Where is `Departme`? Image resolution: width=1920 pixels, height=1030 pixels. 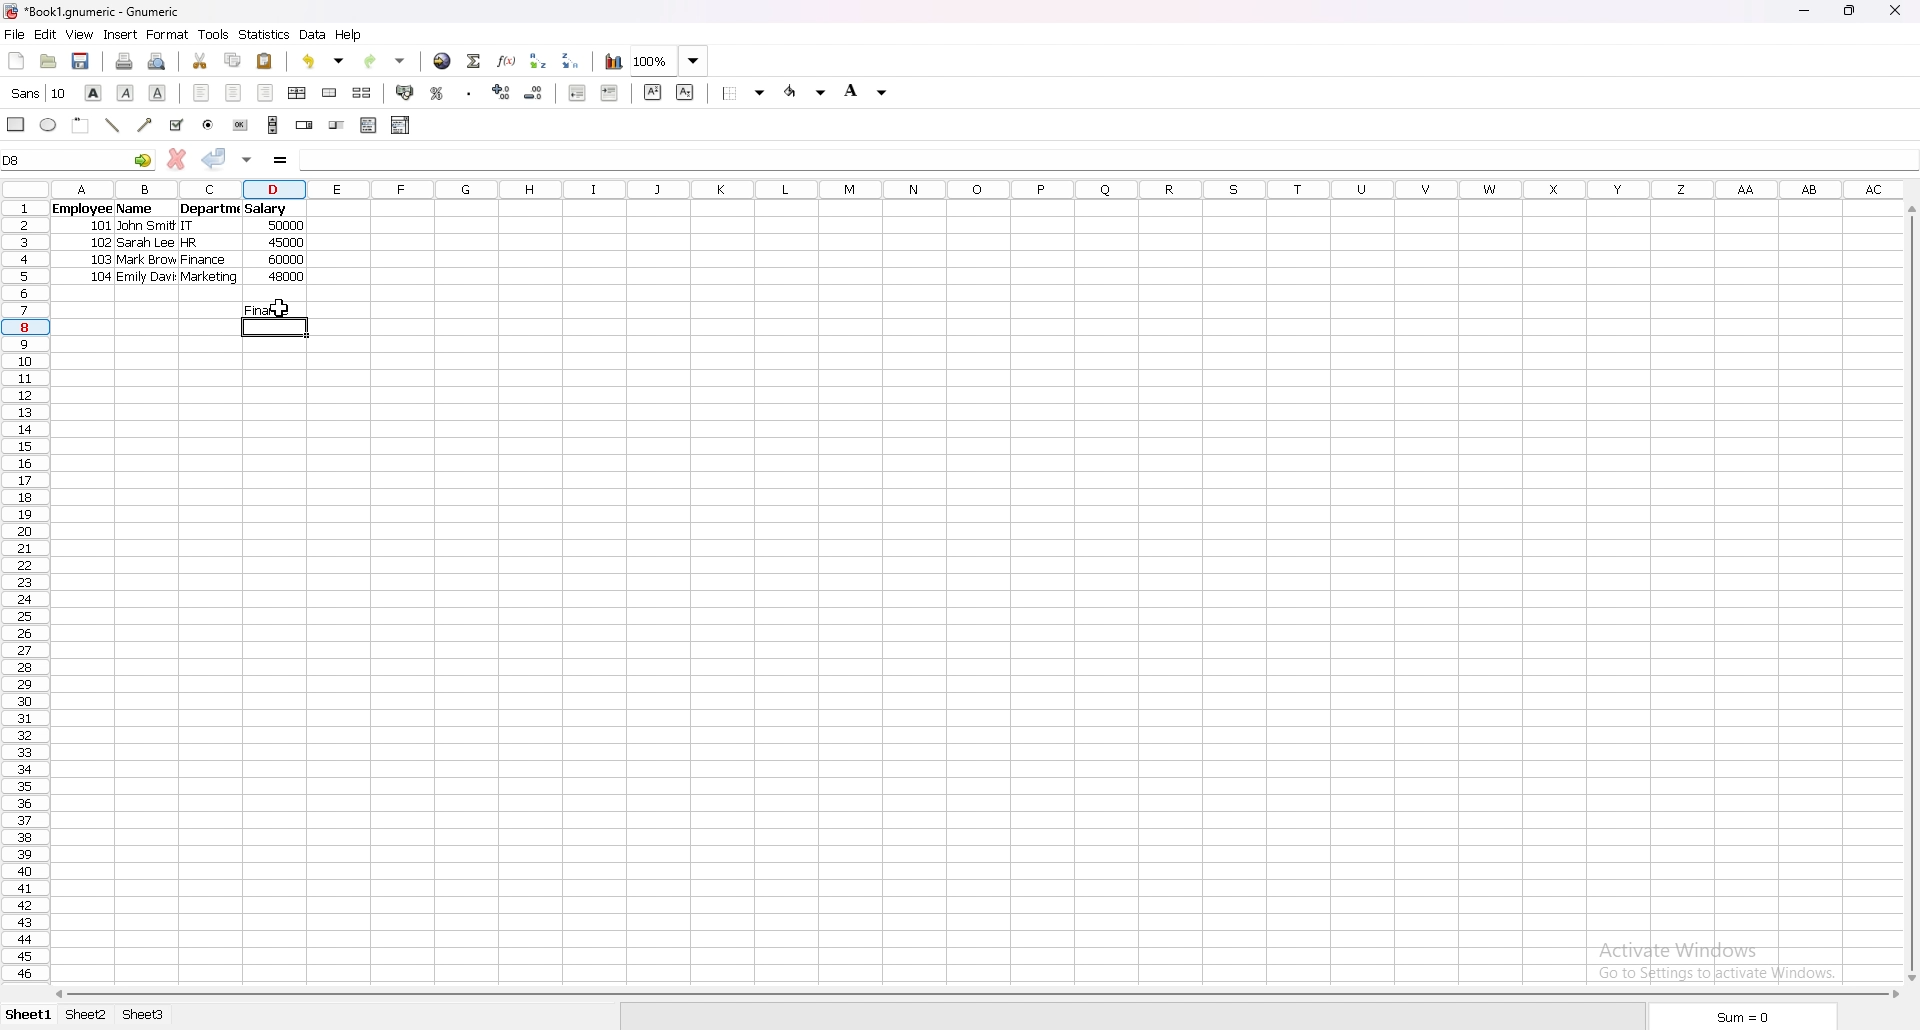
Departme is located at coordinates (210, 210).